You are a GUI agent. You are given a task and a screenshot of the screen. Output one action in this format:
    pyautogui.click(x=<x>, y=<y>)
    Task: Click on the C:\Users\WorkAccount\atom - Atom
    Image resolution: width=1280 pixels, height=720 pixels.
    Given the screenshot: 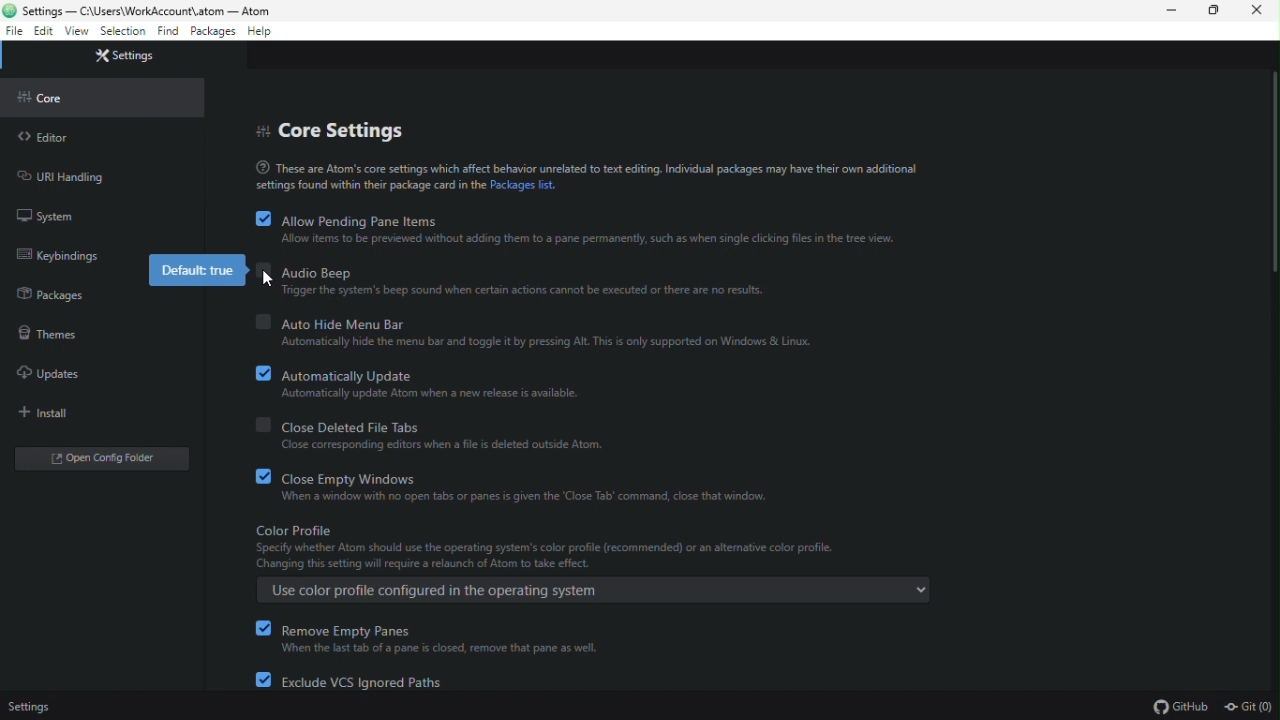 What is the action you would take?
    pyautogui.click(x=144, y=9)
    